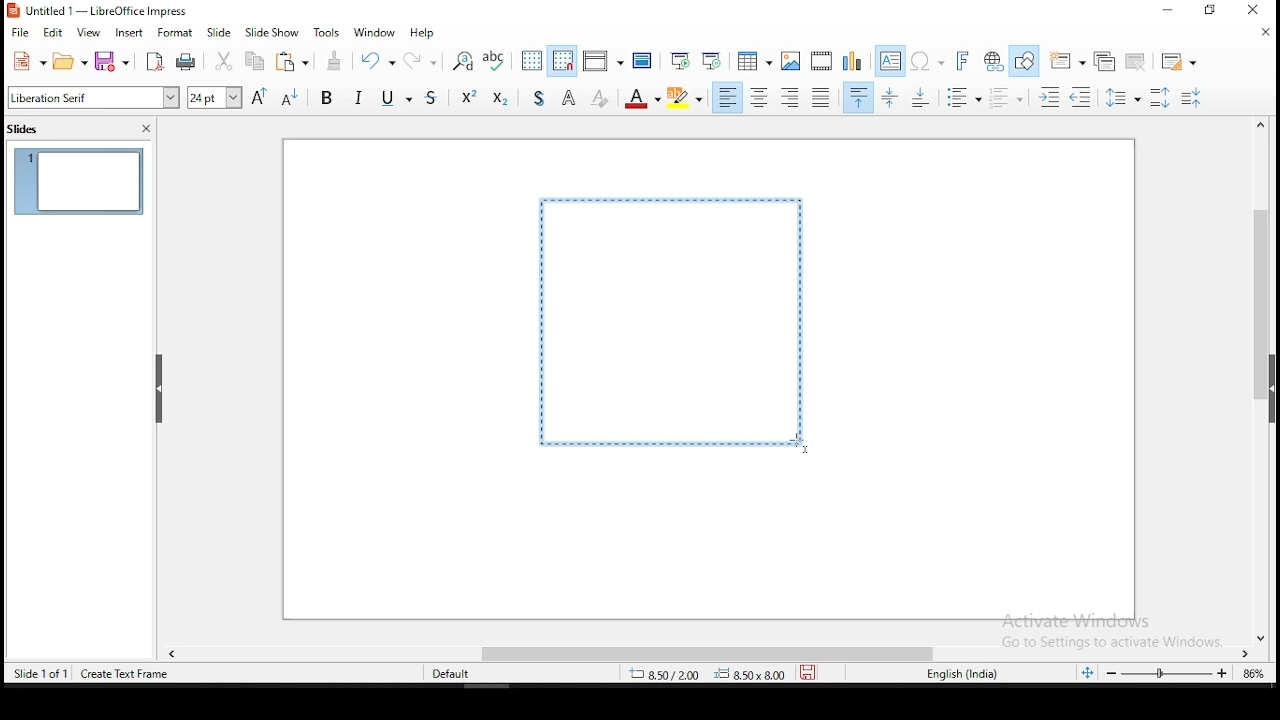 The width and height of the screenshot is (1280, 720). I want to click on spell check, so click(493, 59).